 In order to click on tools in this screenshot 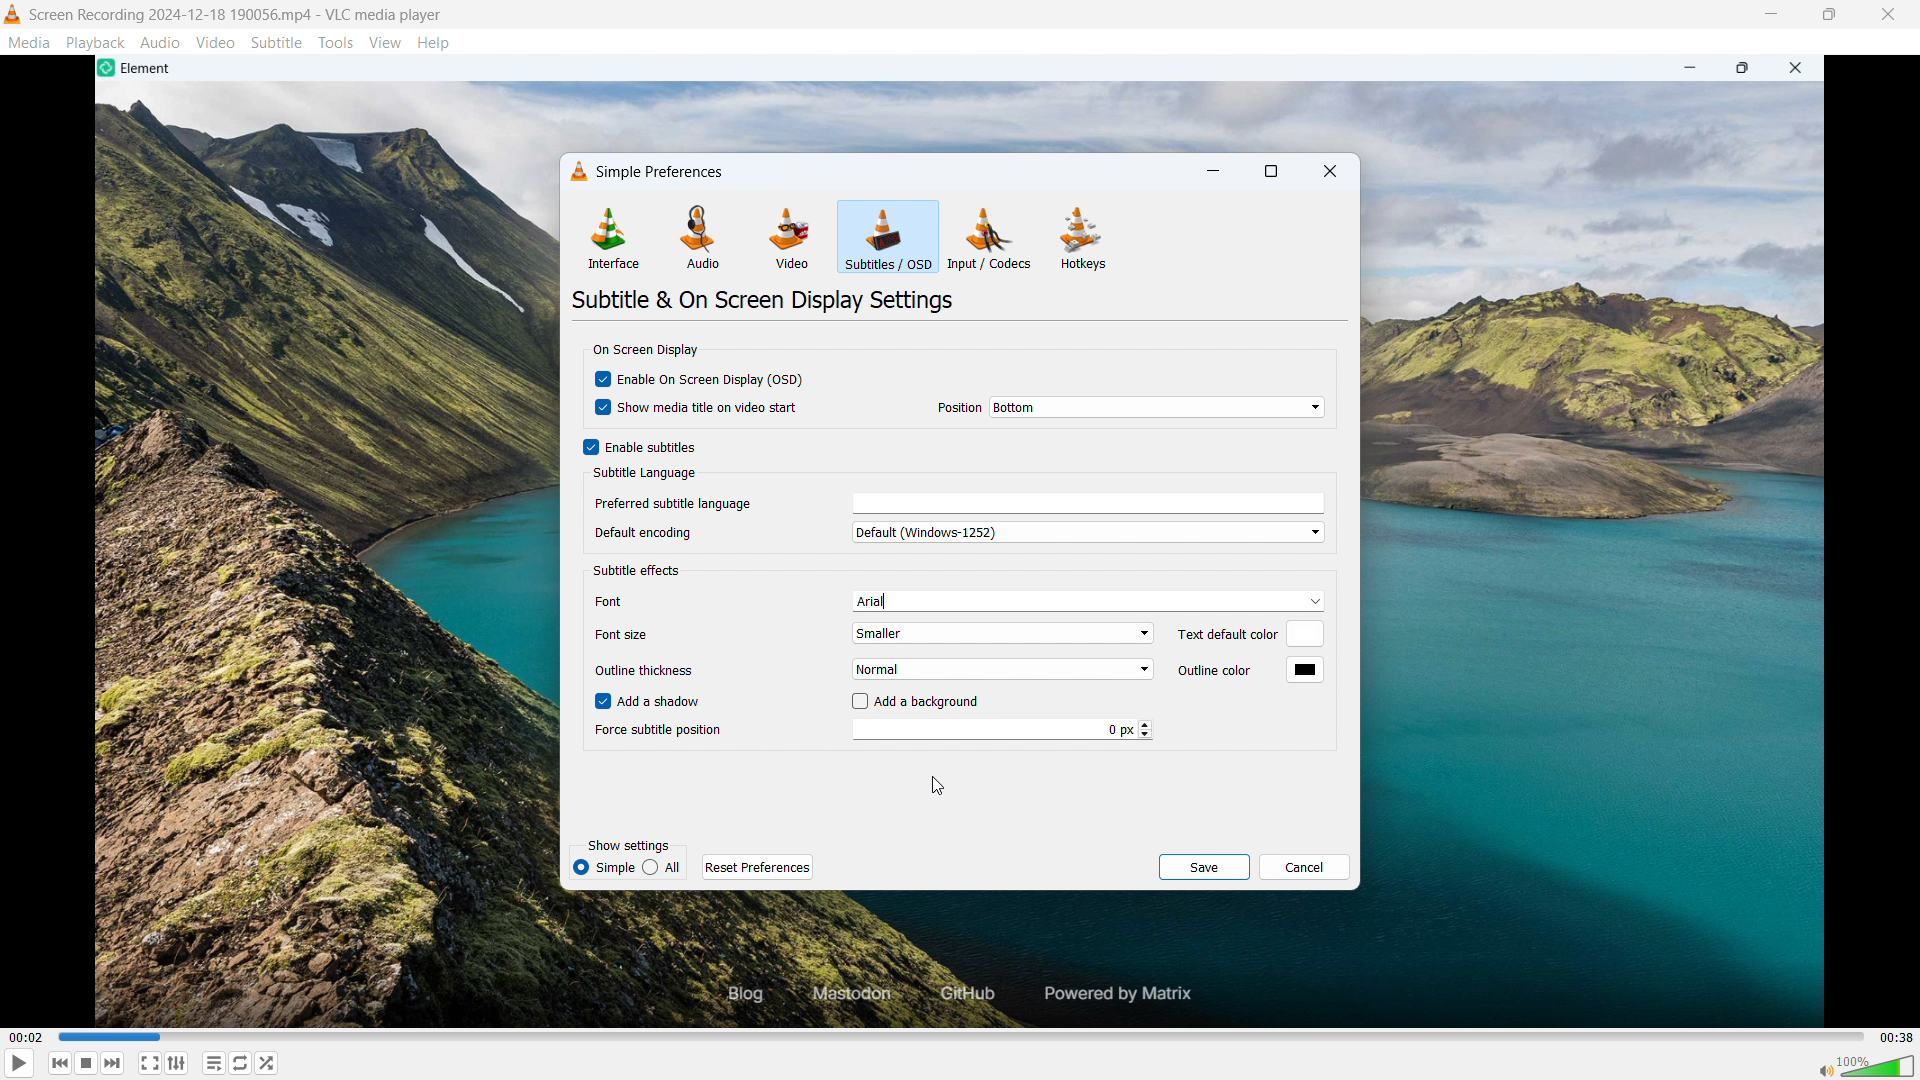, I will do `click(336, 43)`.